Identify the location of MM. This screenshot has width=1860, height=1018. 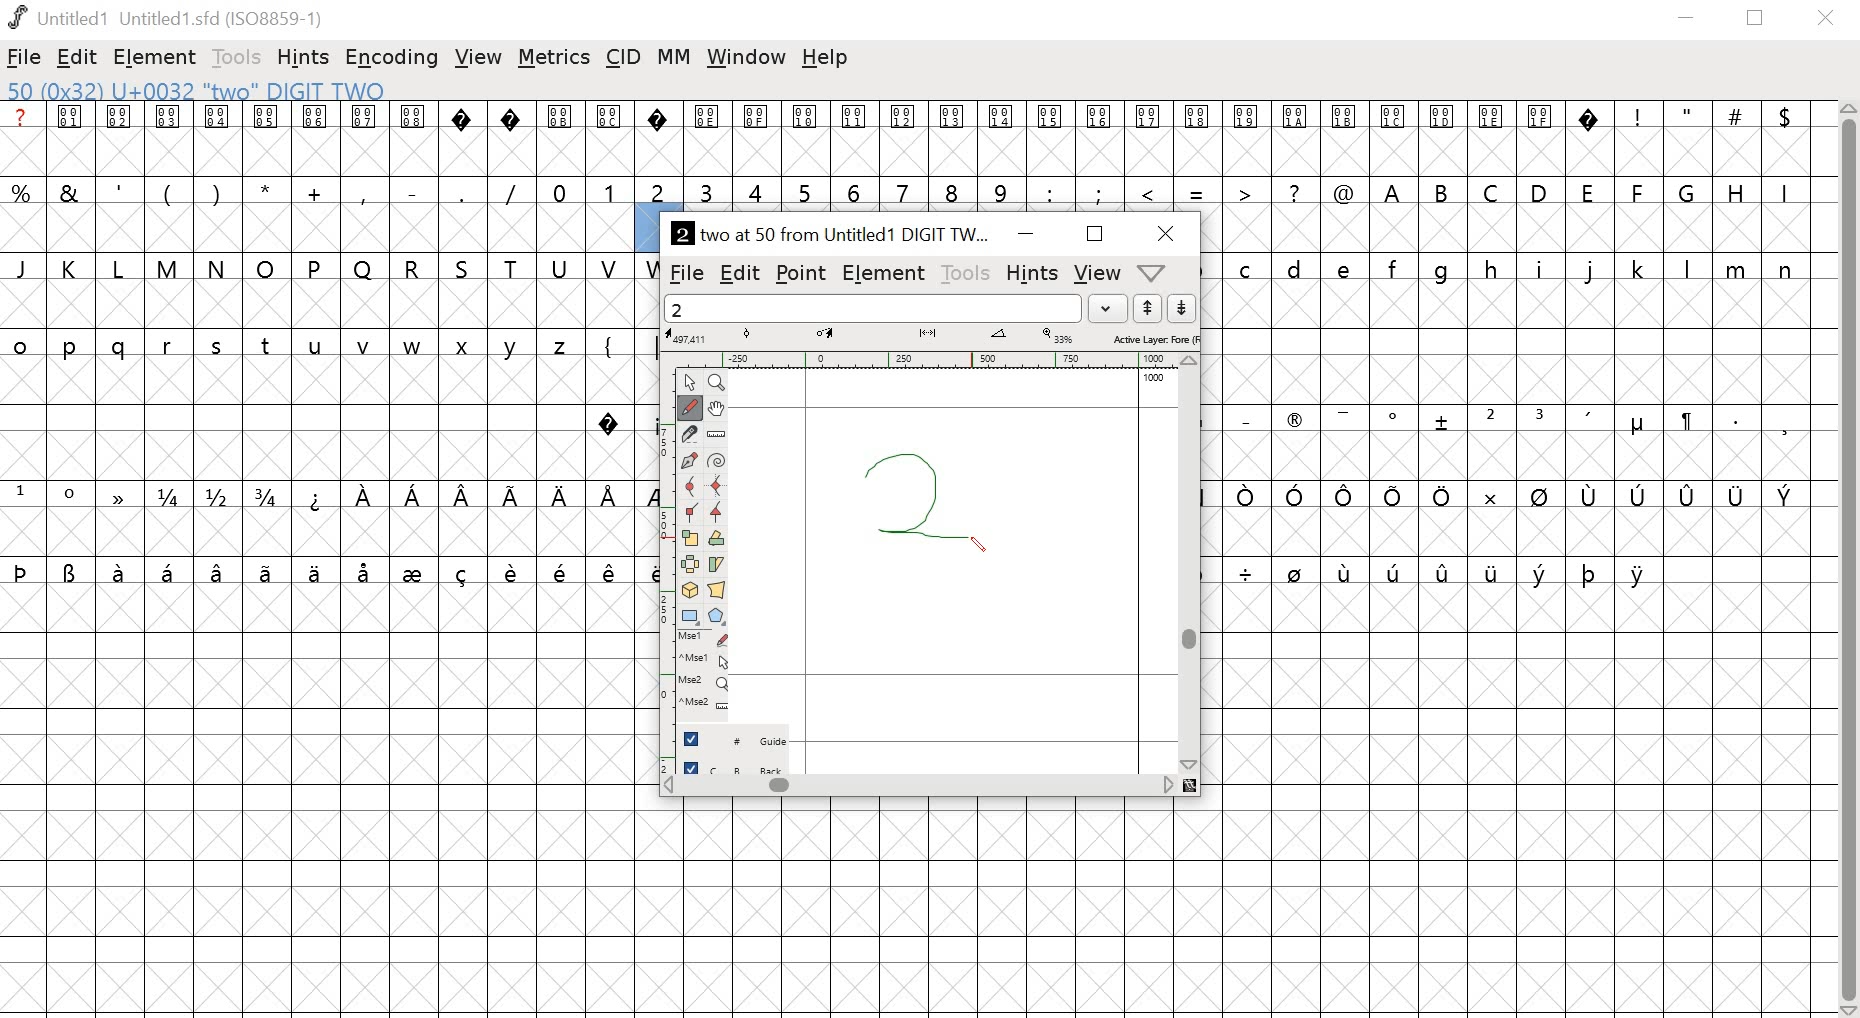
(671, 59).